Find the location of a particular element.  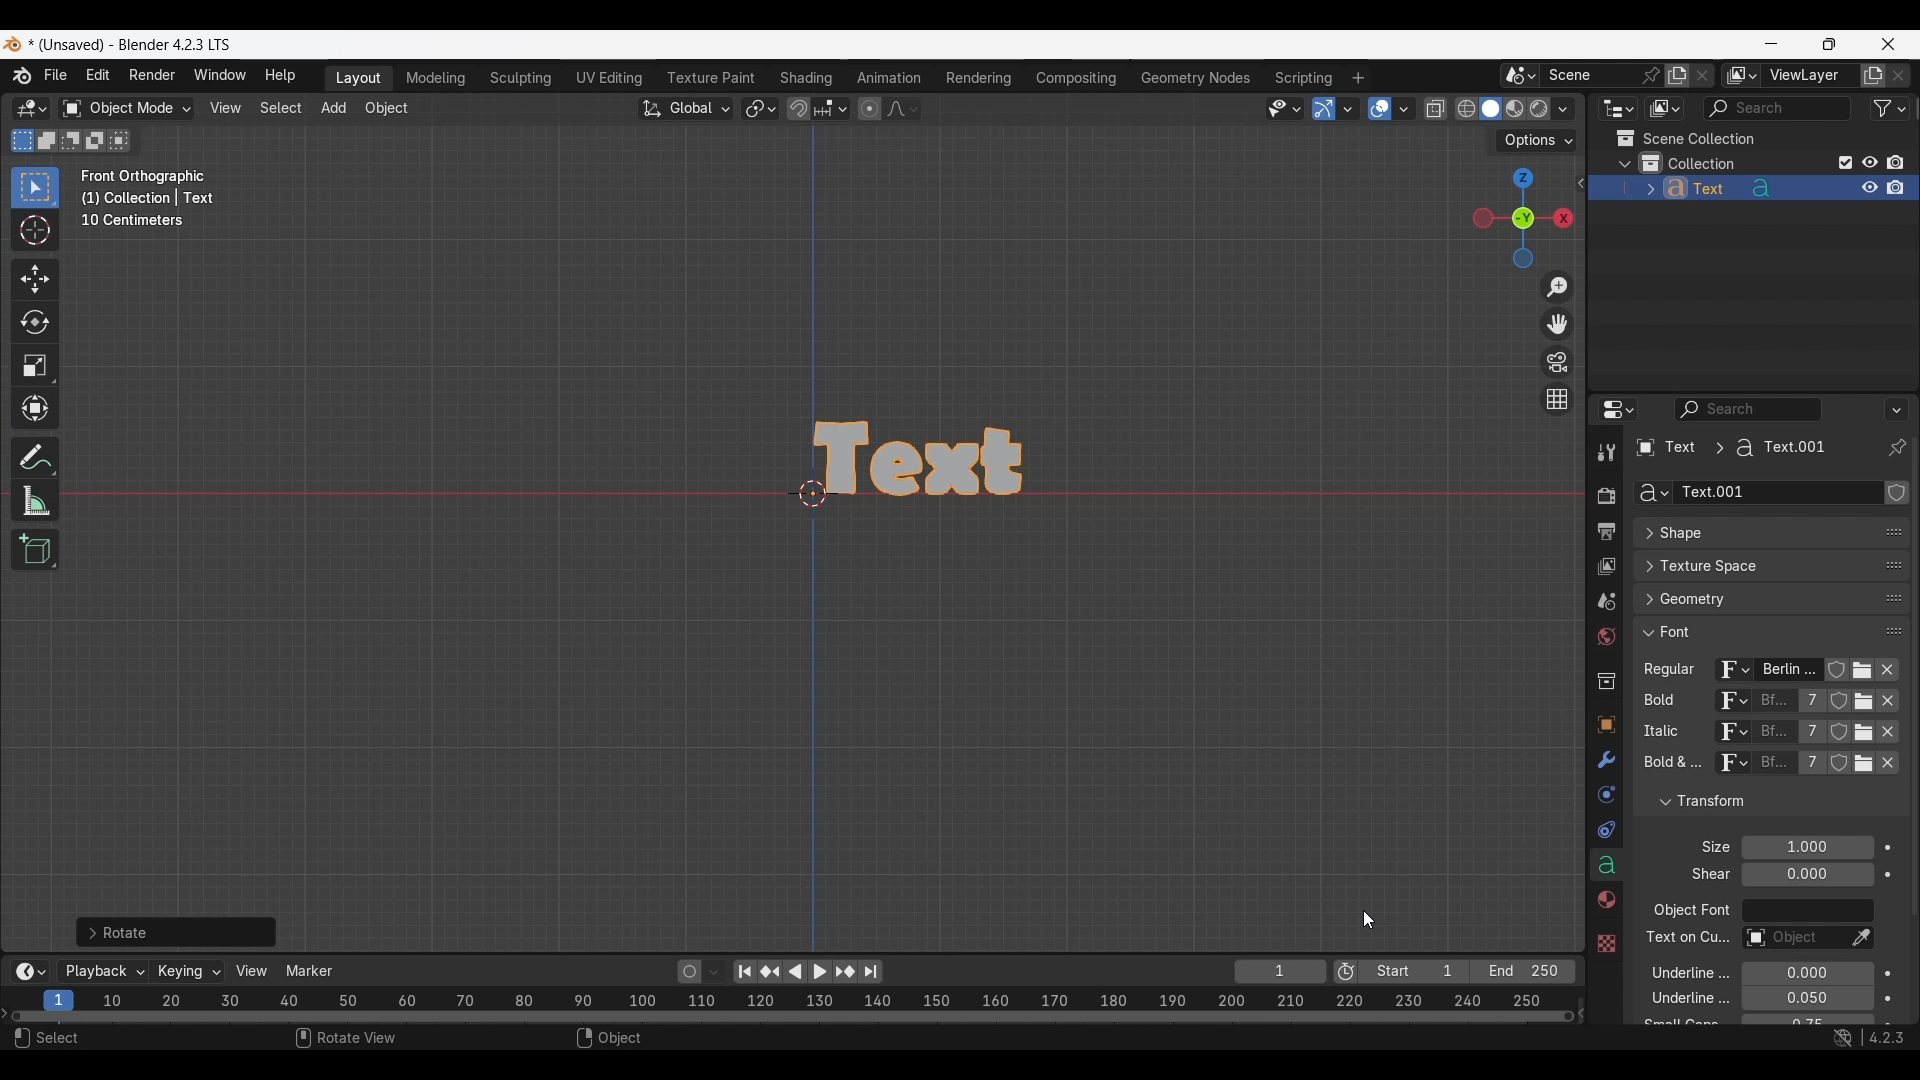

Data, current selection is located at coordinates (1606, 865).